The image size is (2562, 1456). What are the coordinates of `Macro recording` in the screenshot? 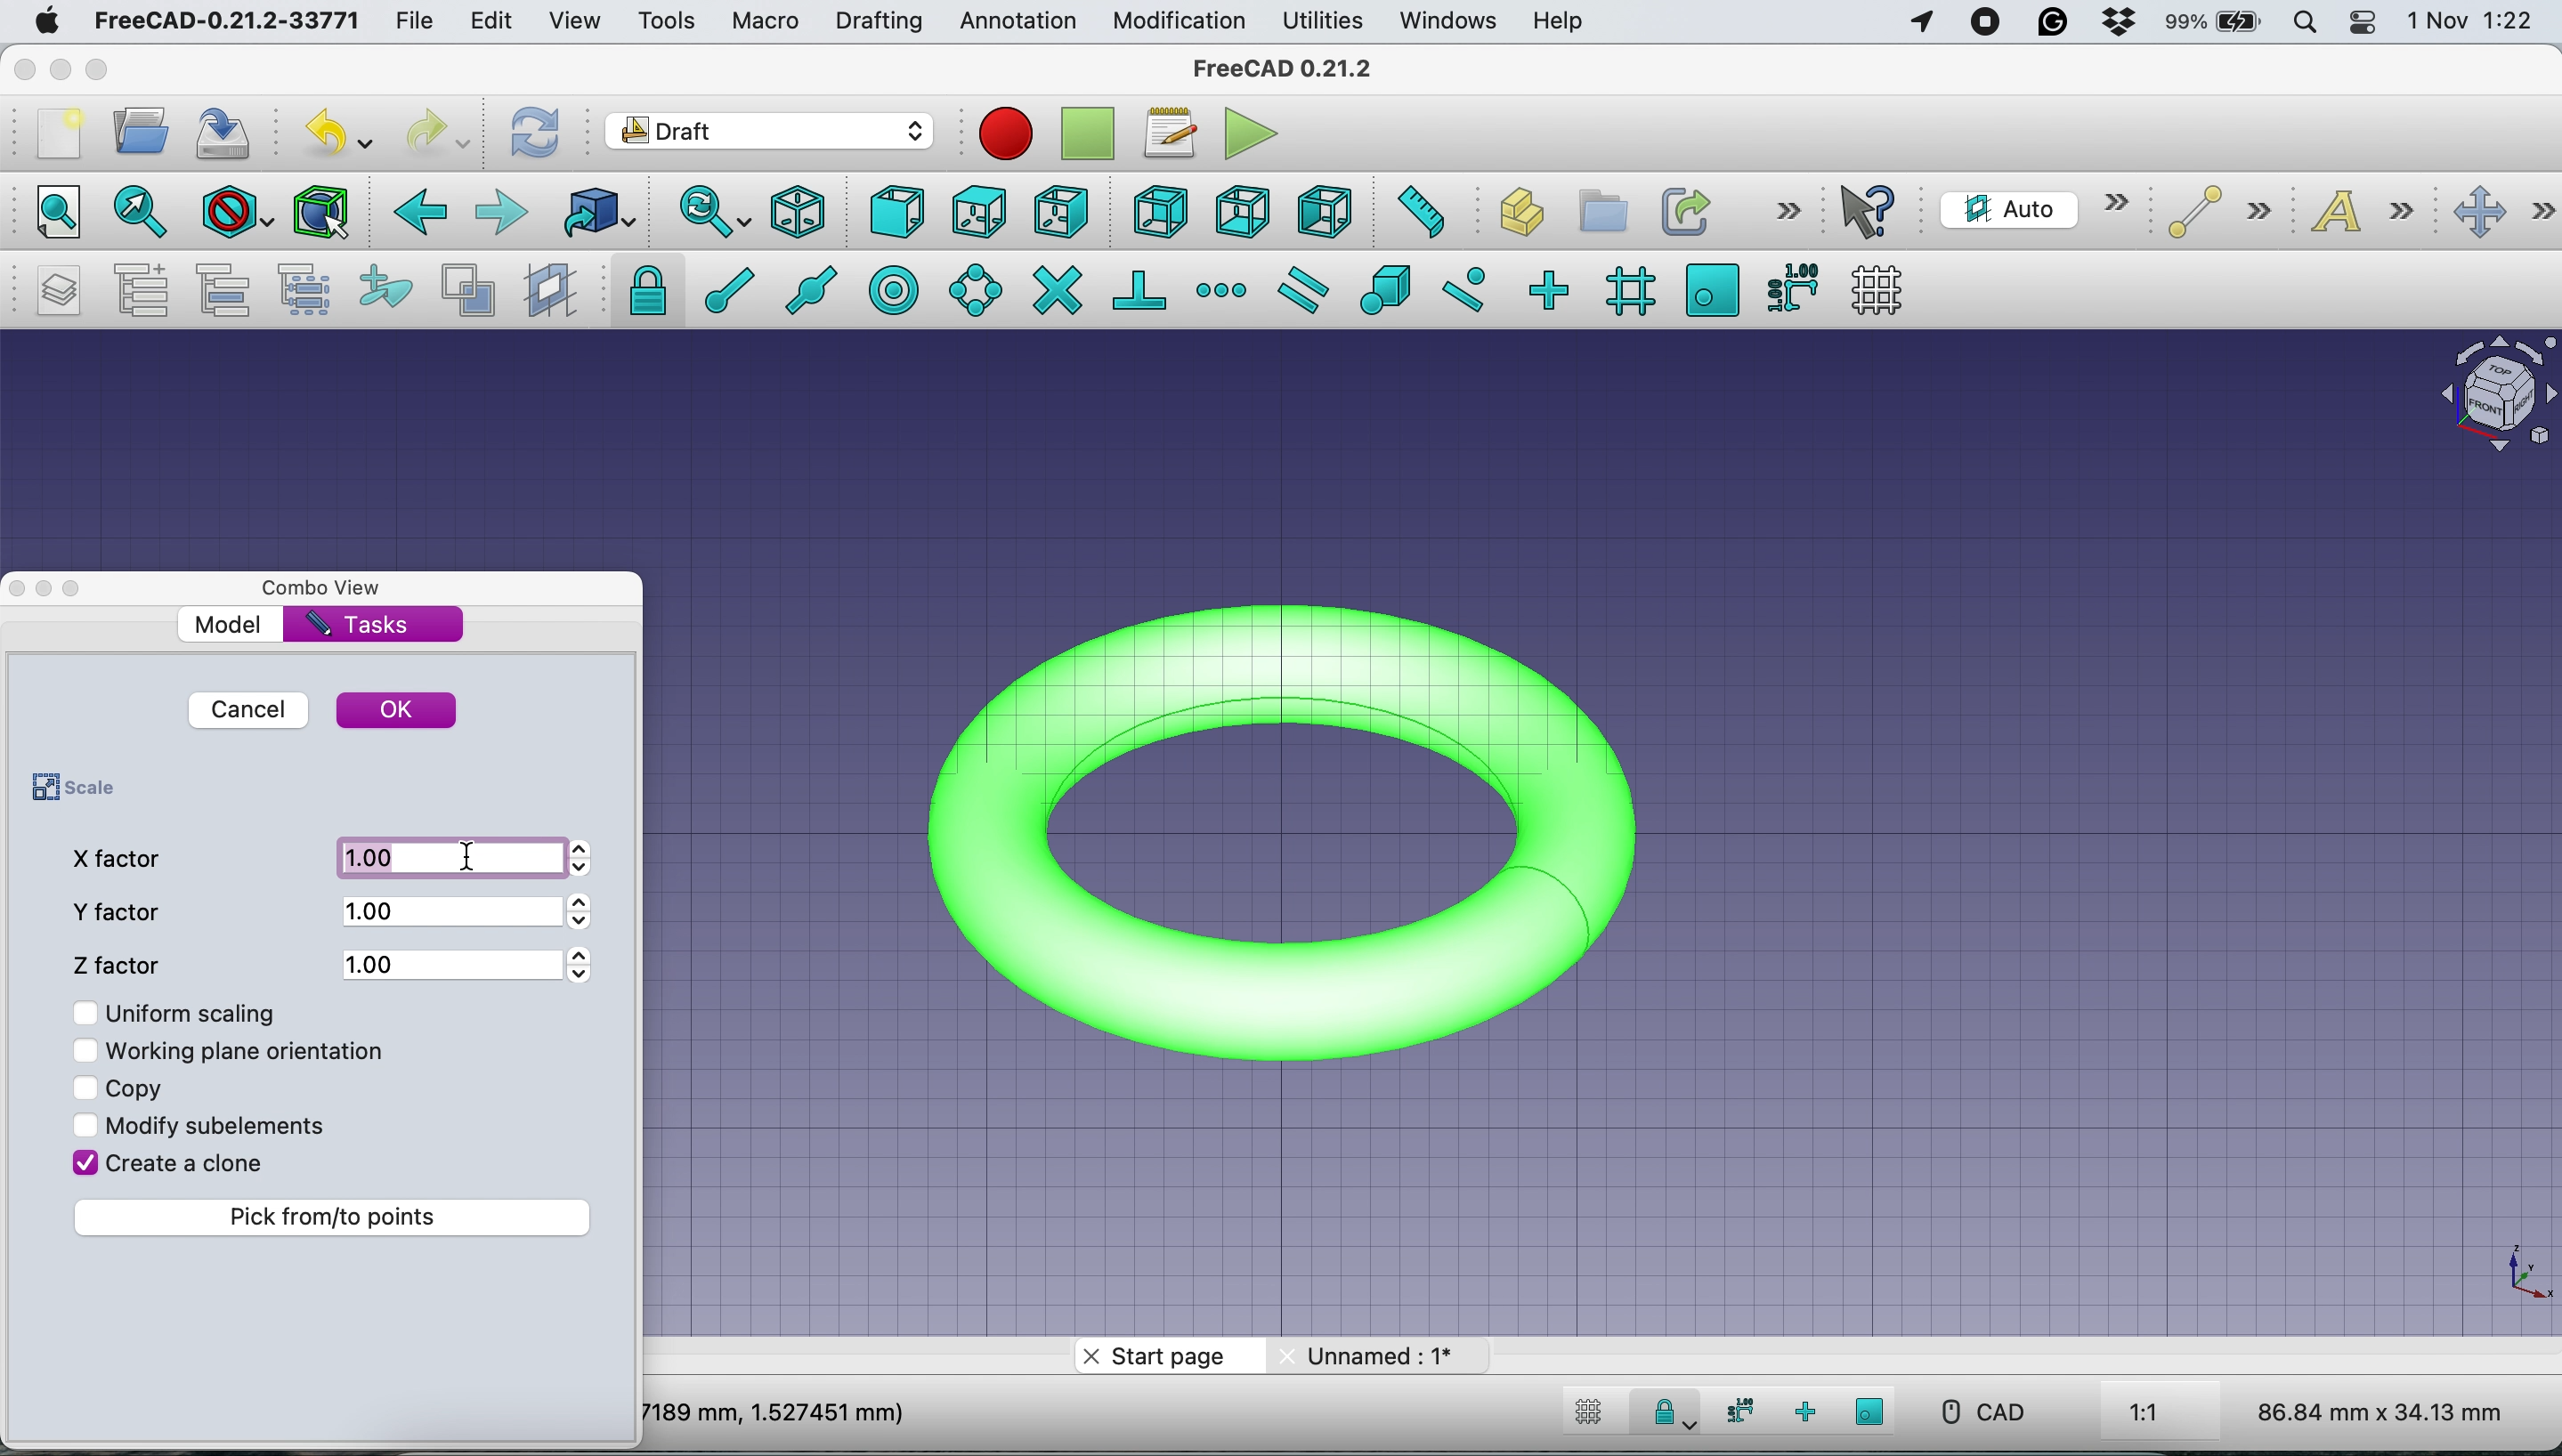 It's located at (1005, 134).